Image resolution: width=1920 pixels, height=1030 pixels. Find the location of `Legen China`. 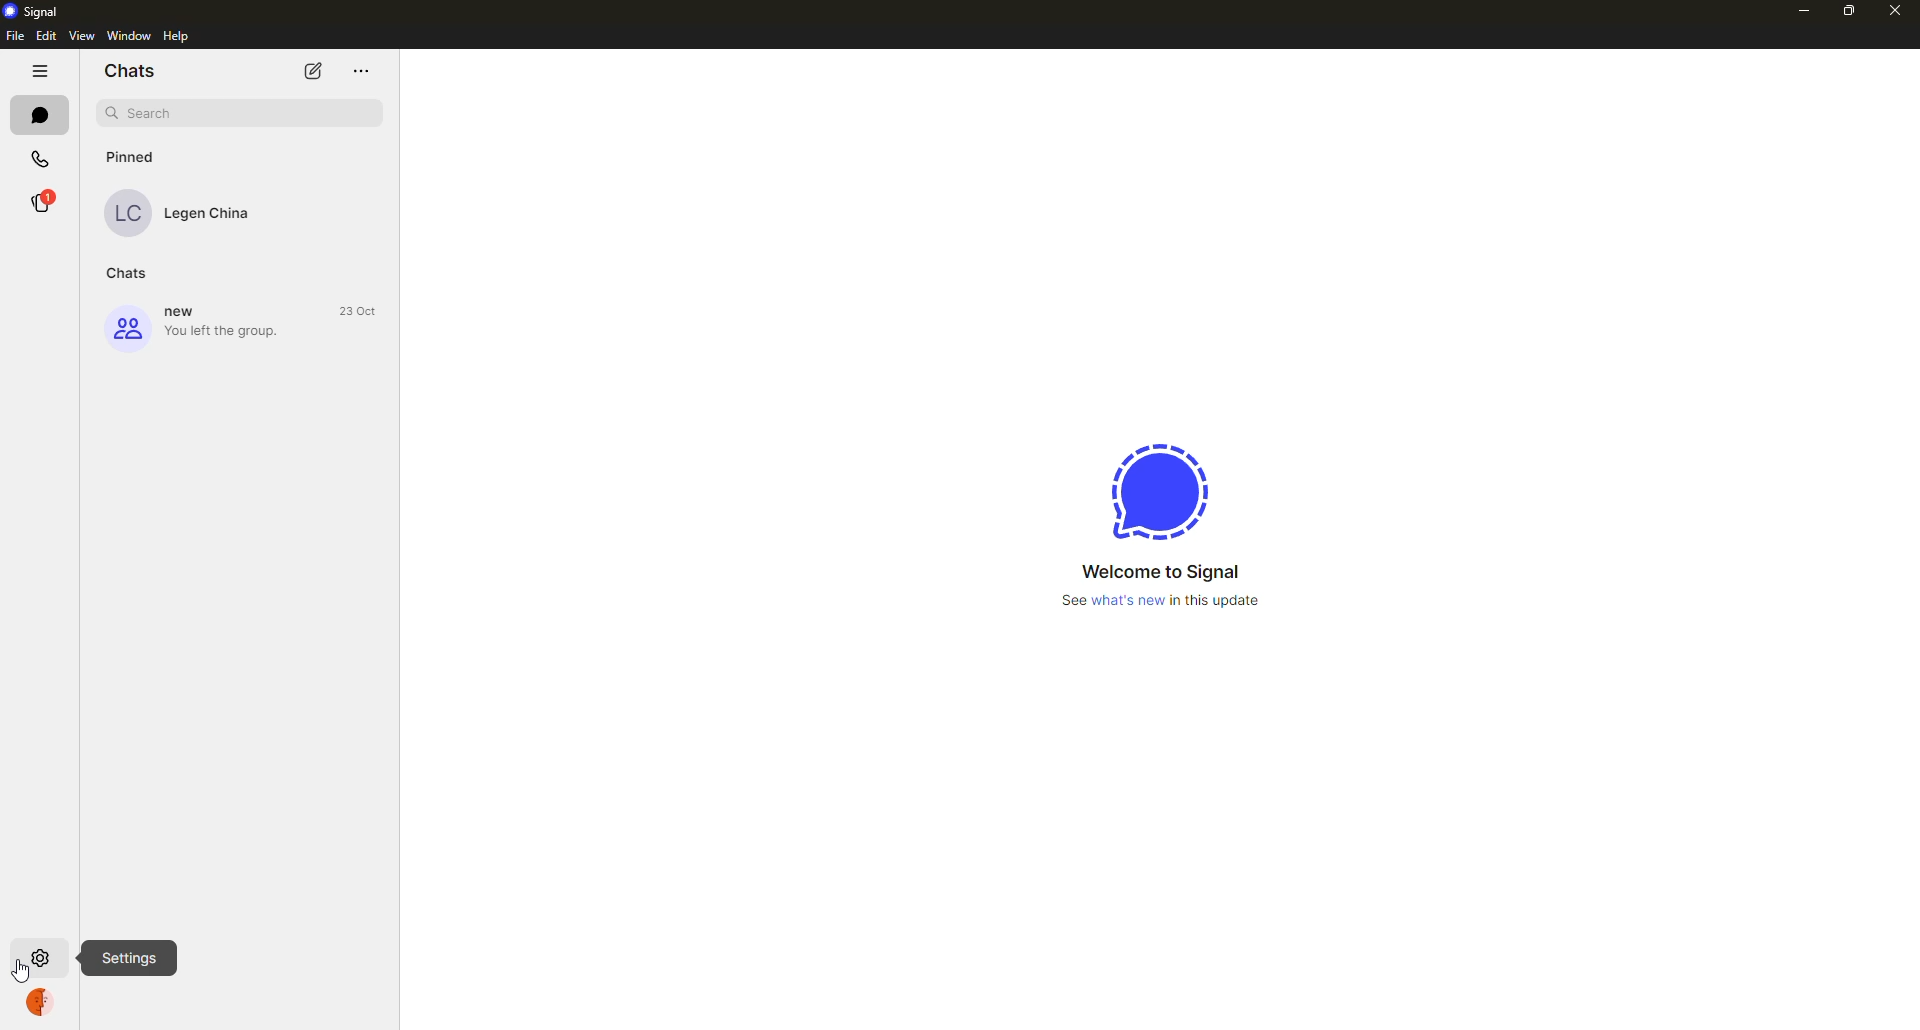

Legen China is located at coordinates (208, 214).